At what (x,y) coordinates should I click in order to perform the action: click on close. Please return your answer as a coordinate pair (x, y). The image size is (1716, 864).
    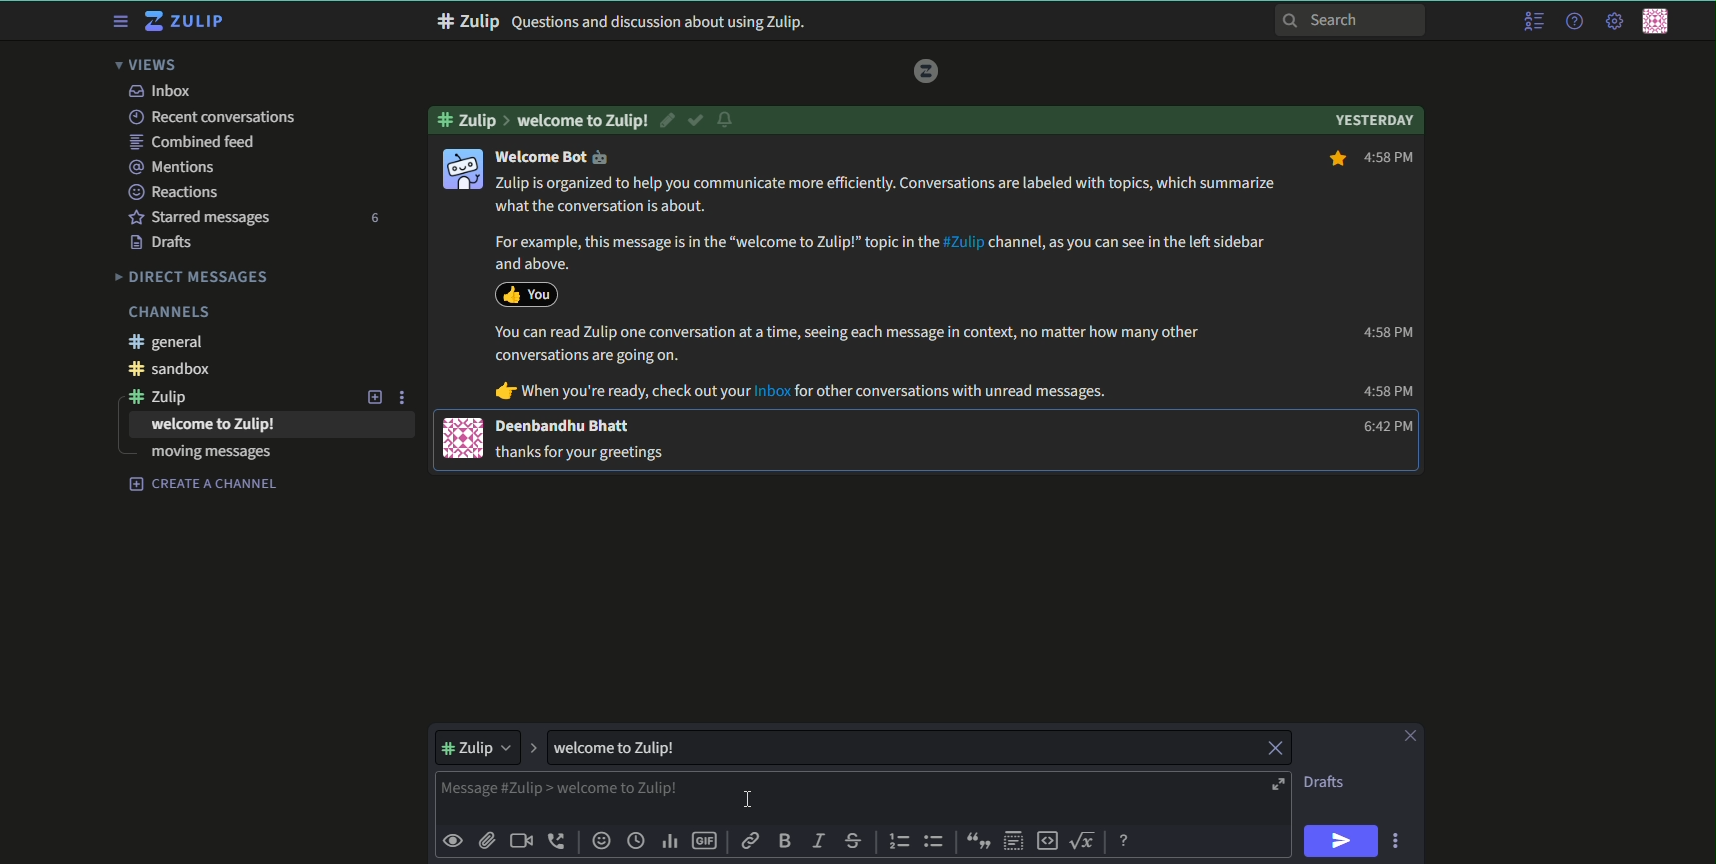
    Looking at the image, I should click on (1273, 749).